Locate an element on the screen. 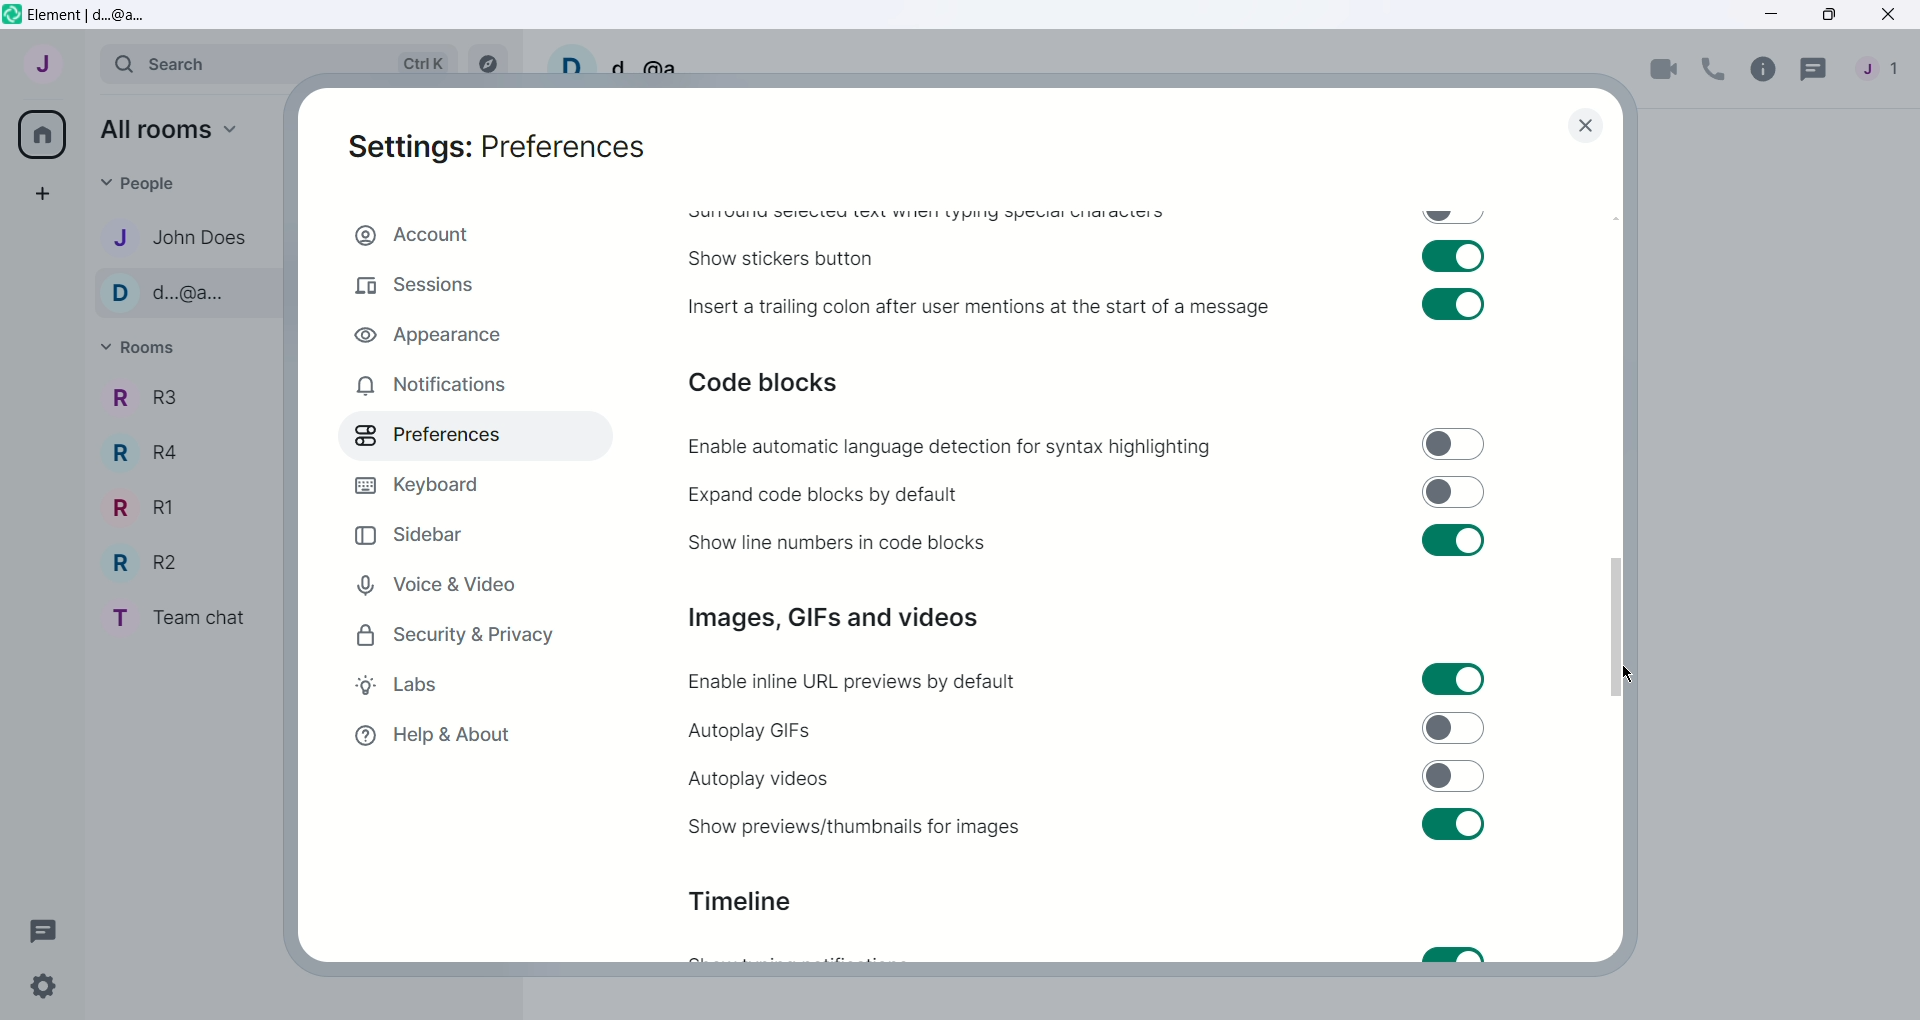 The image size is (1920, 1020). Maximize is located at coordinates (1832, 14).